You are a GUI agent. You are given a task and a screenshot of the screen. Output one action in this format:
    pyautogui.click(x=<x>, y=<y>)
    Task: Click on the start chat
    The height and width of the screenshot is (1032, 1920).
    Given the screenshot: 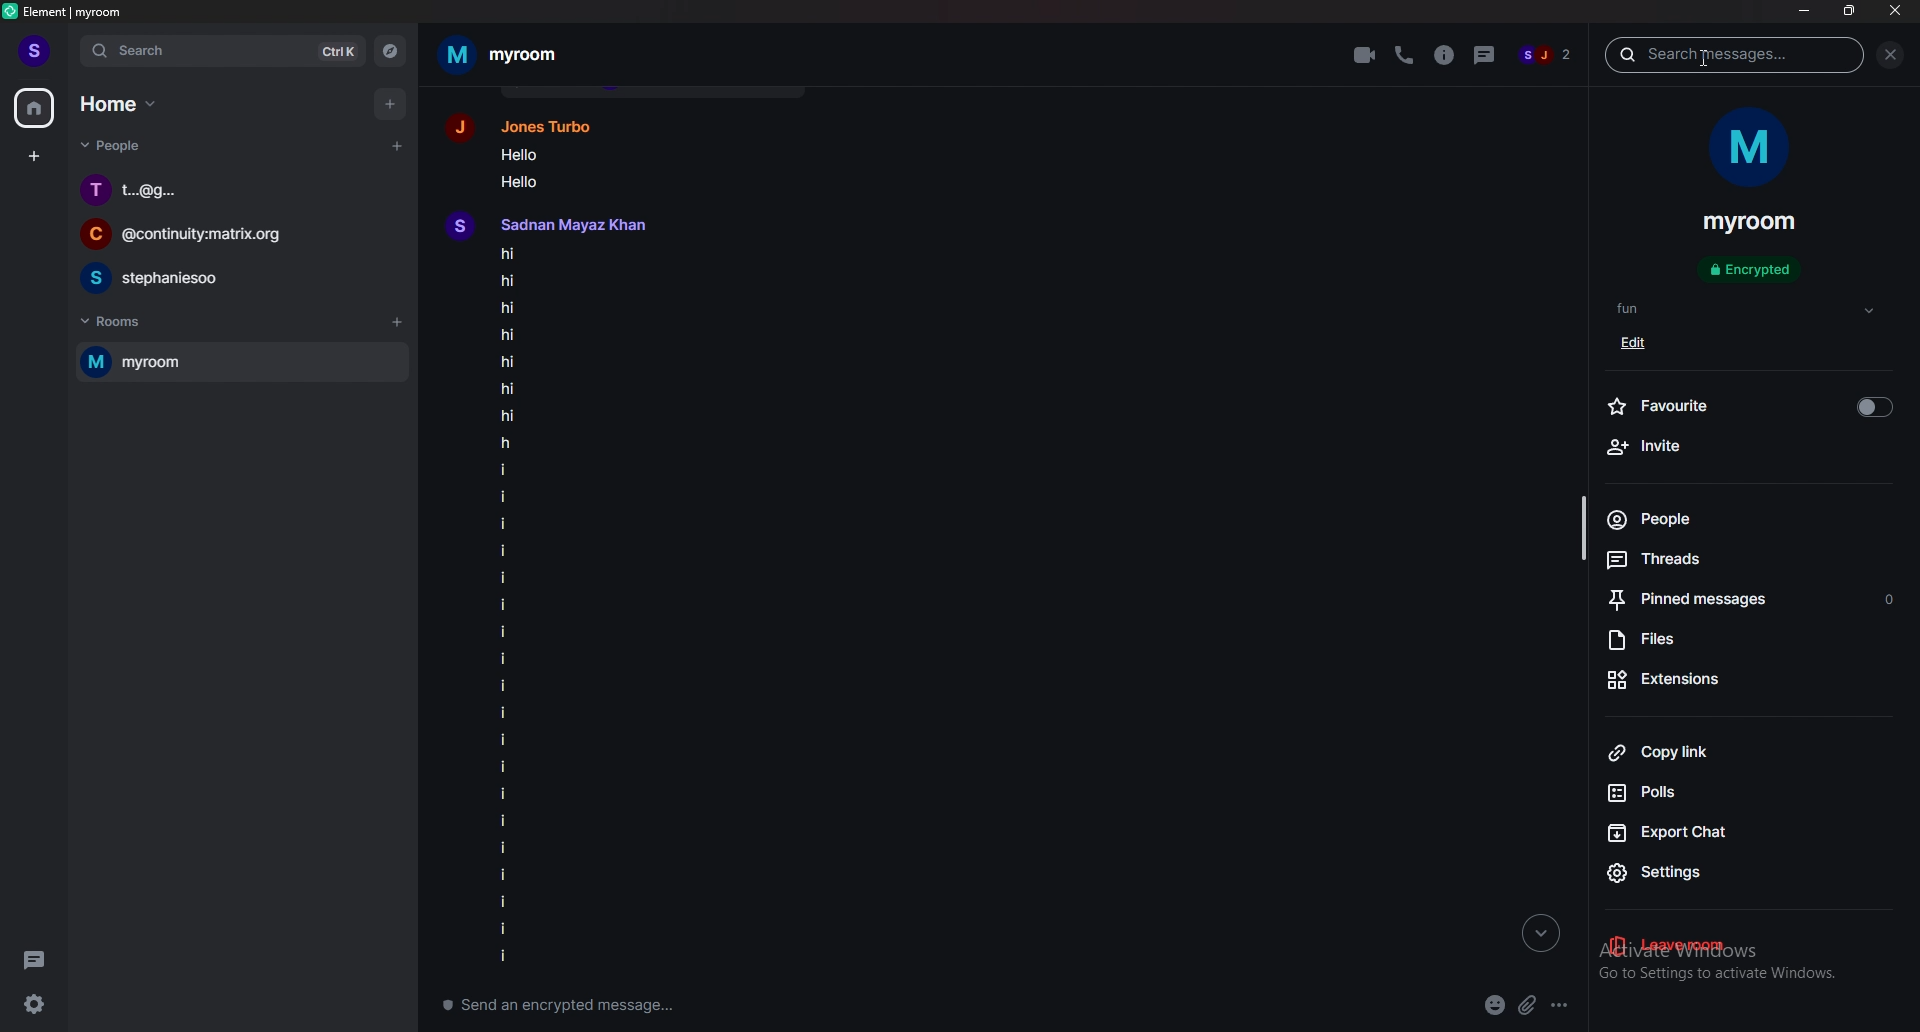 What is the action you would take?
    pyautogui.click(x=398, y=144)
    